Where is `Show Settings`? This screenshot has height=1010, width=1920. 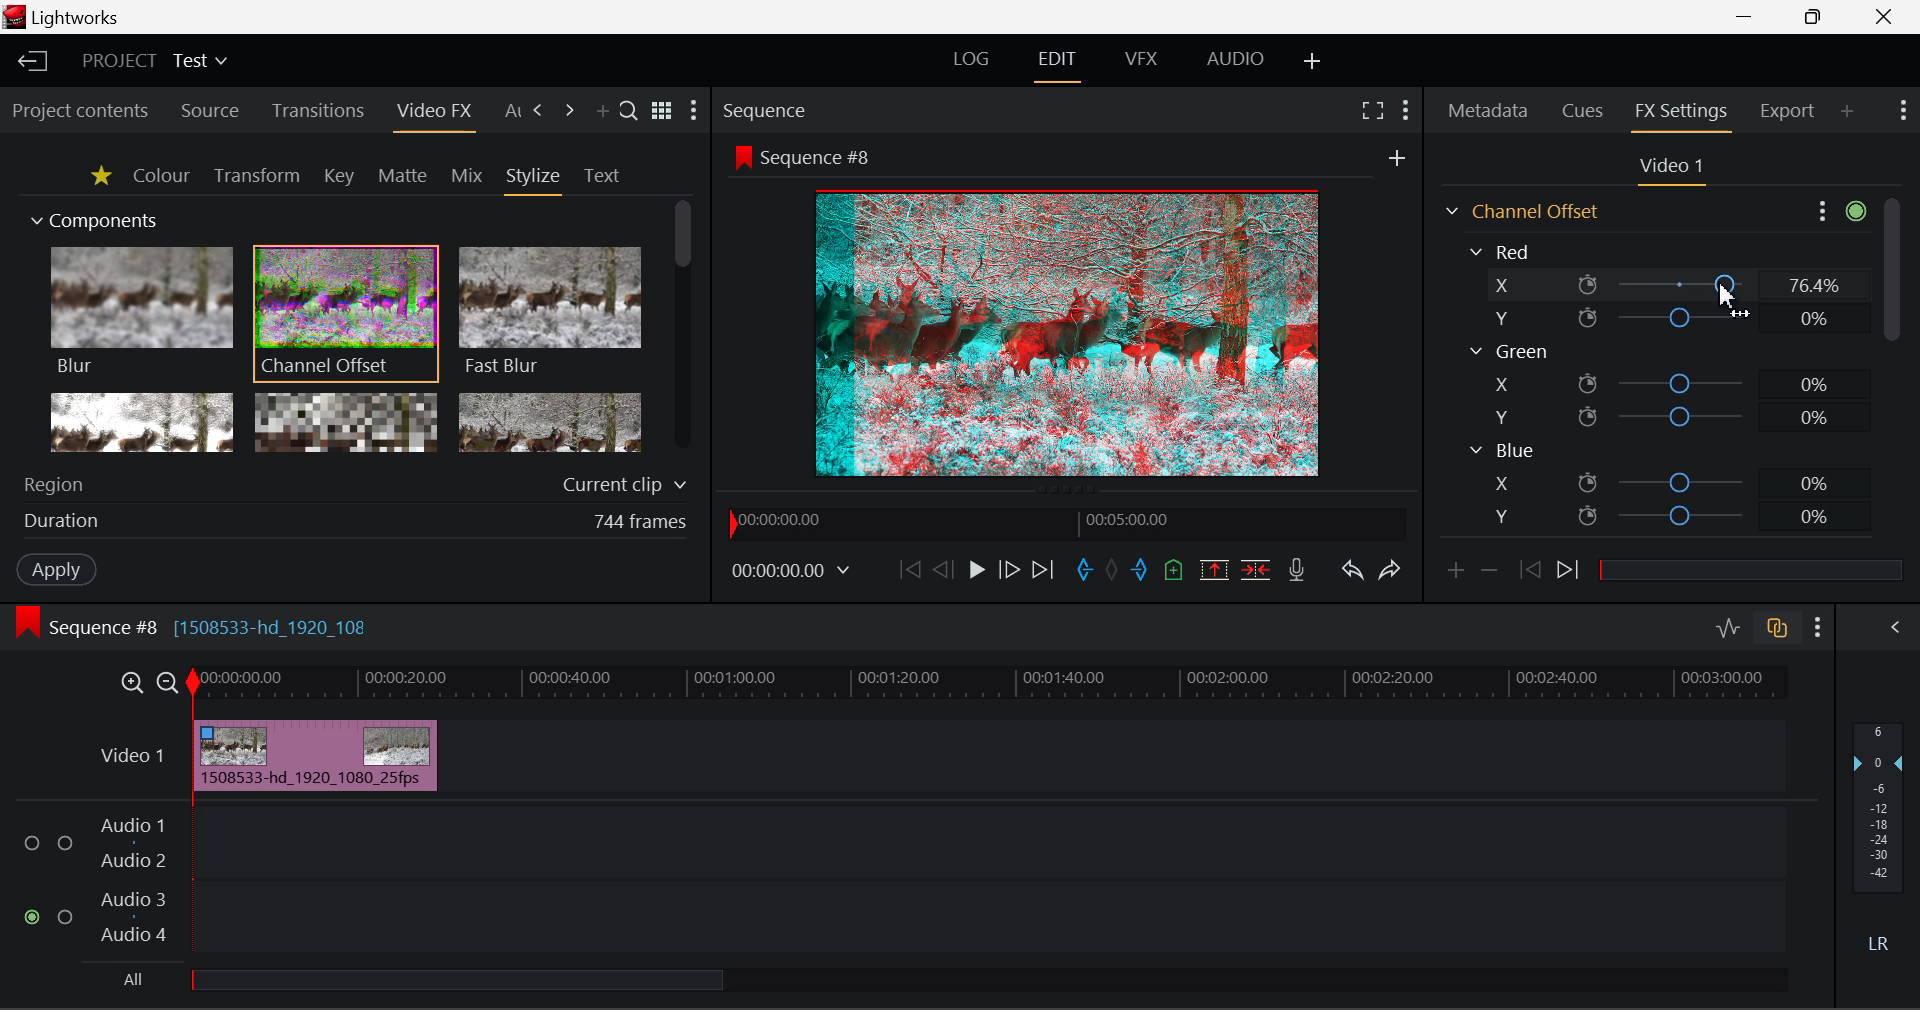 Show Settings is located at coordinates (1902, 110).